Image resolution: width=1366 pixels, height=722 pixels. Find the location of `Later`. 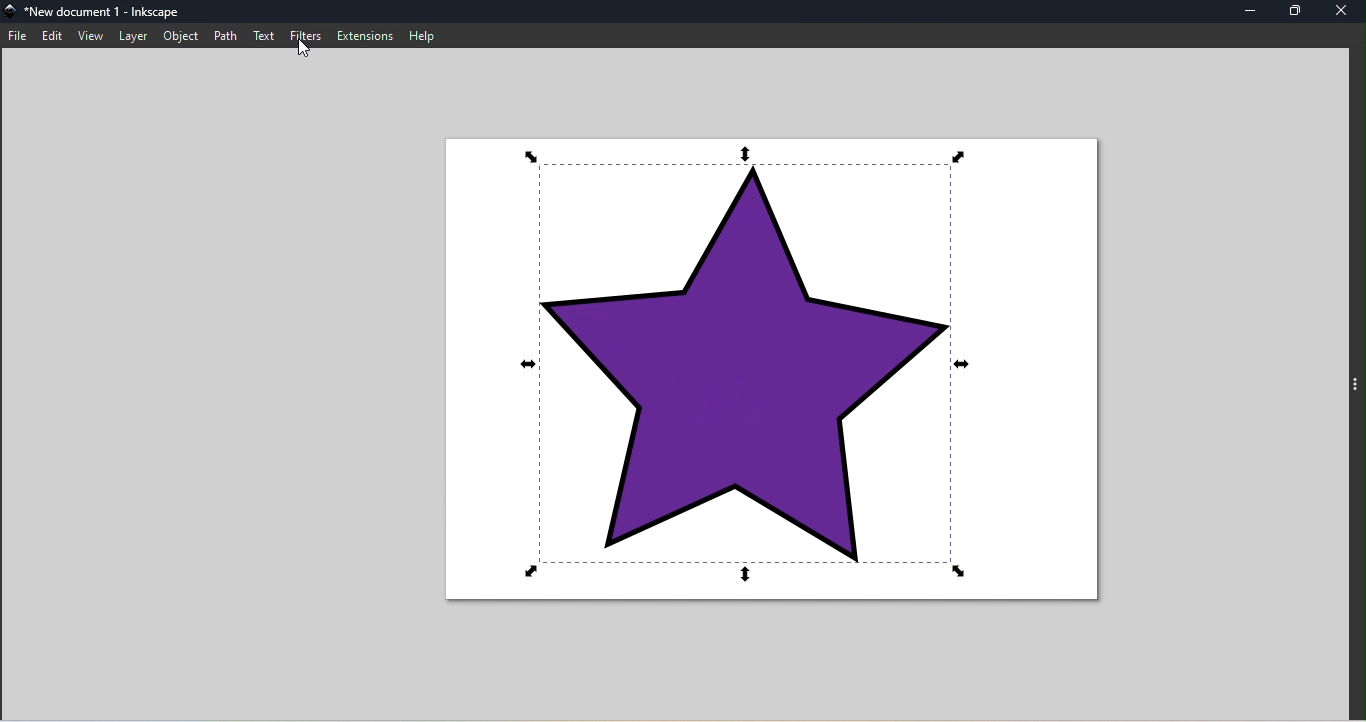

Later is located at coordinates (130, 36).